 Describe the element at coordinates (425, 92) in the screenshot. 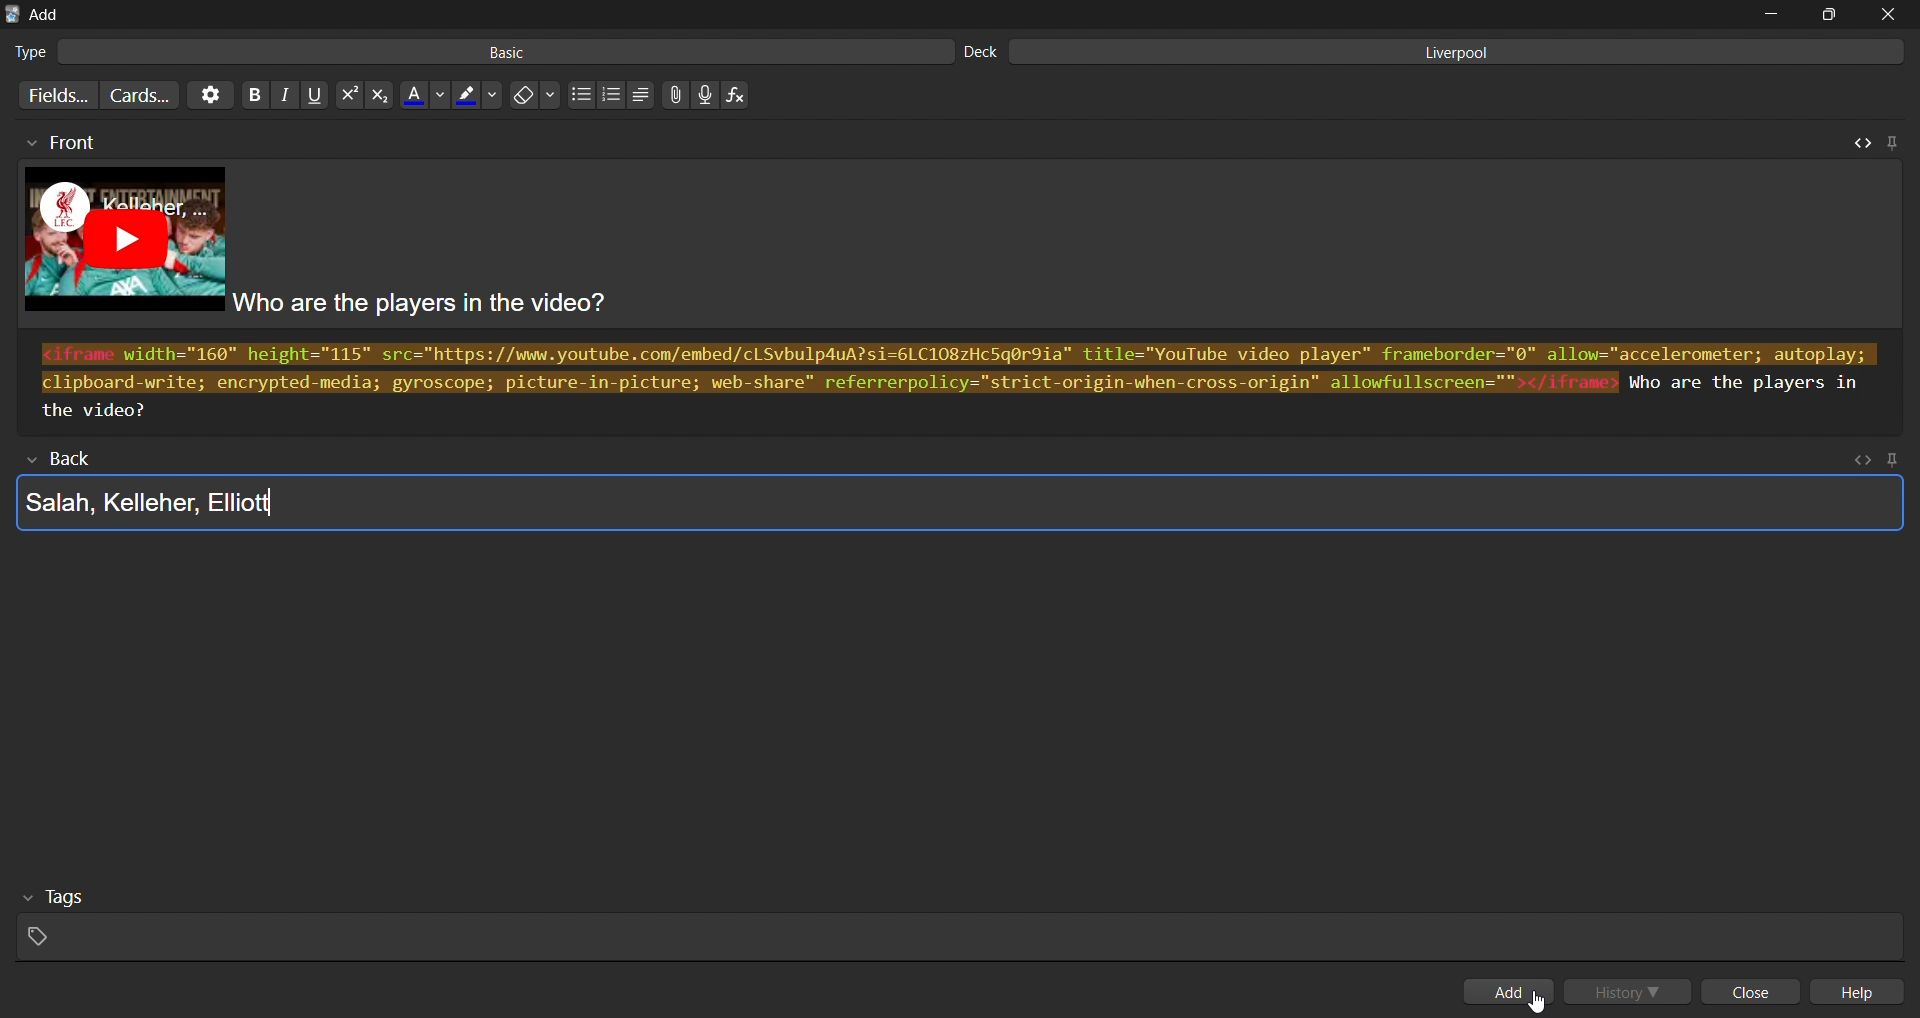

I see `font color` at that location.